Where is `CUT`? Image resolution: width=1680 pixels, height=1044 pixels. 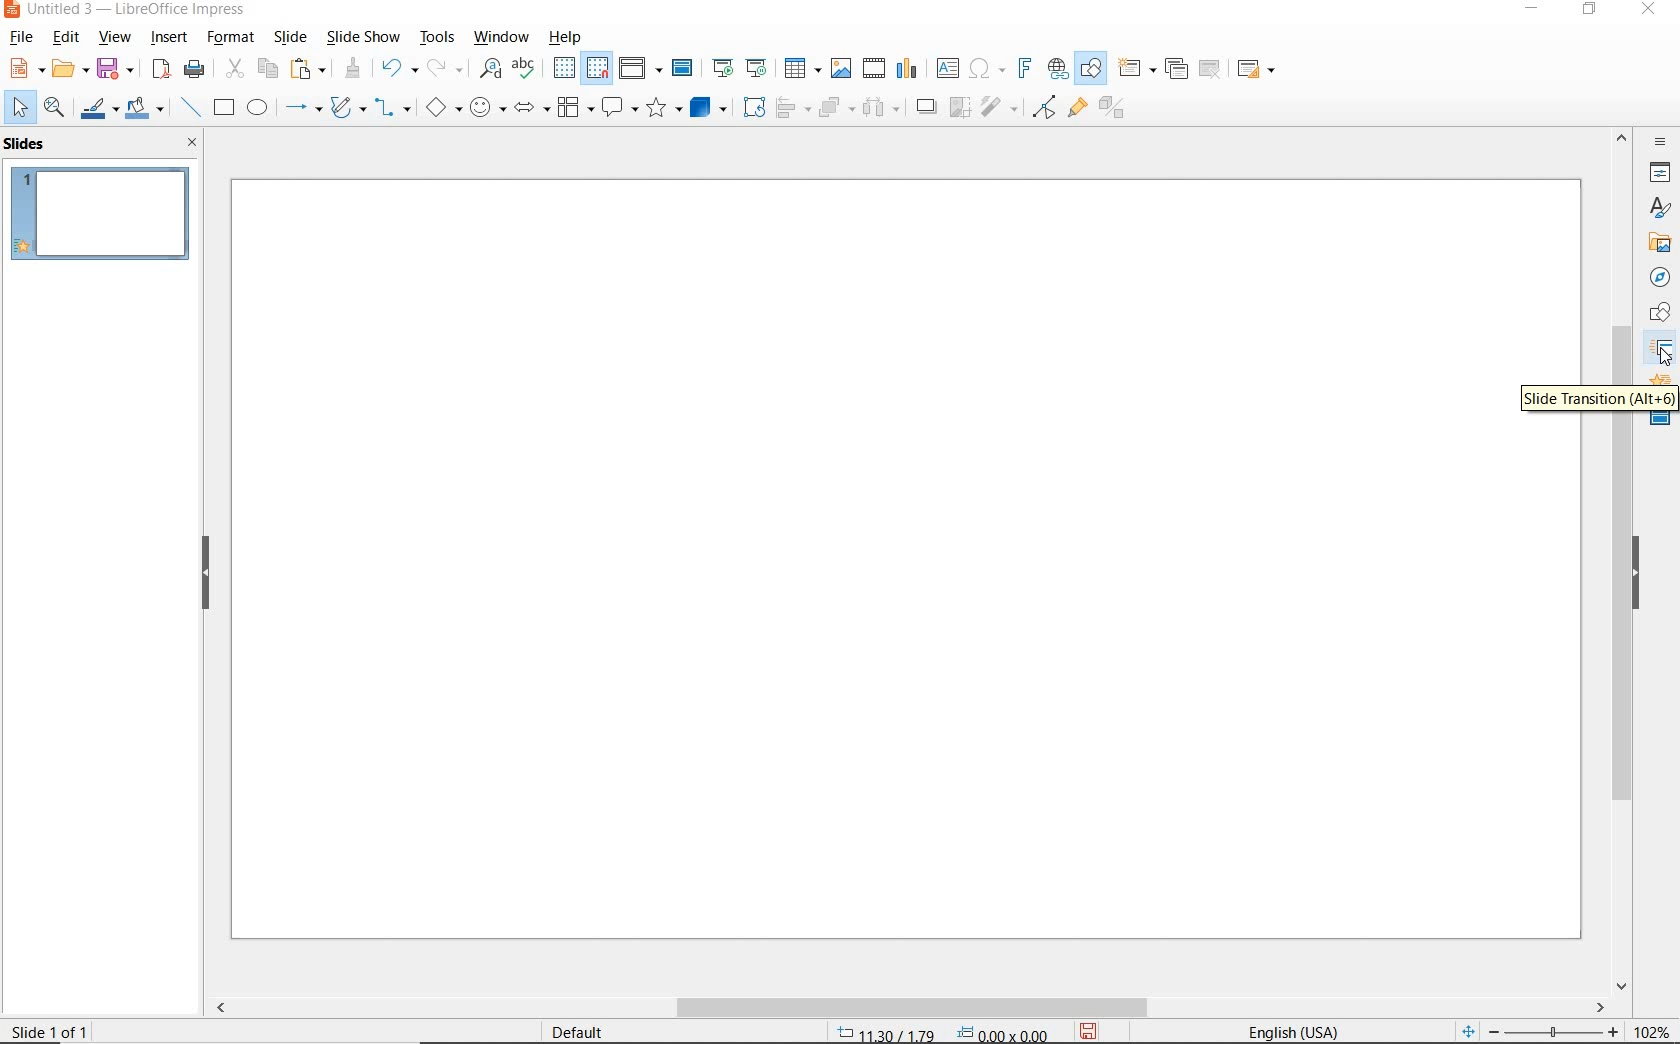 CUT is located at coordinates (234, 67).